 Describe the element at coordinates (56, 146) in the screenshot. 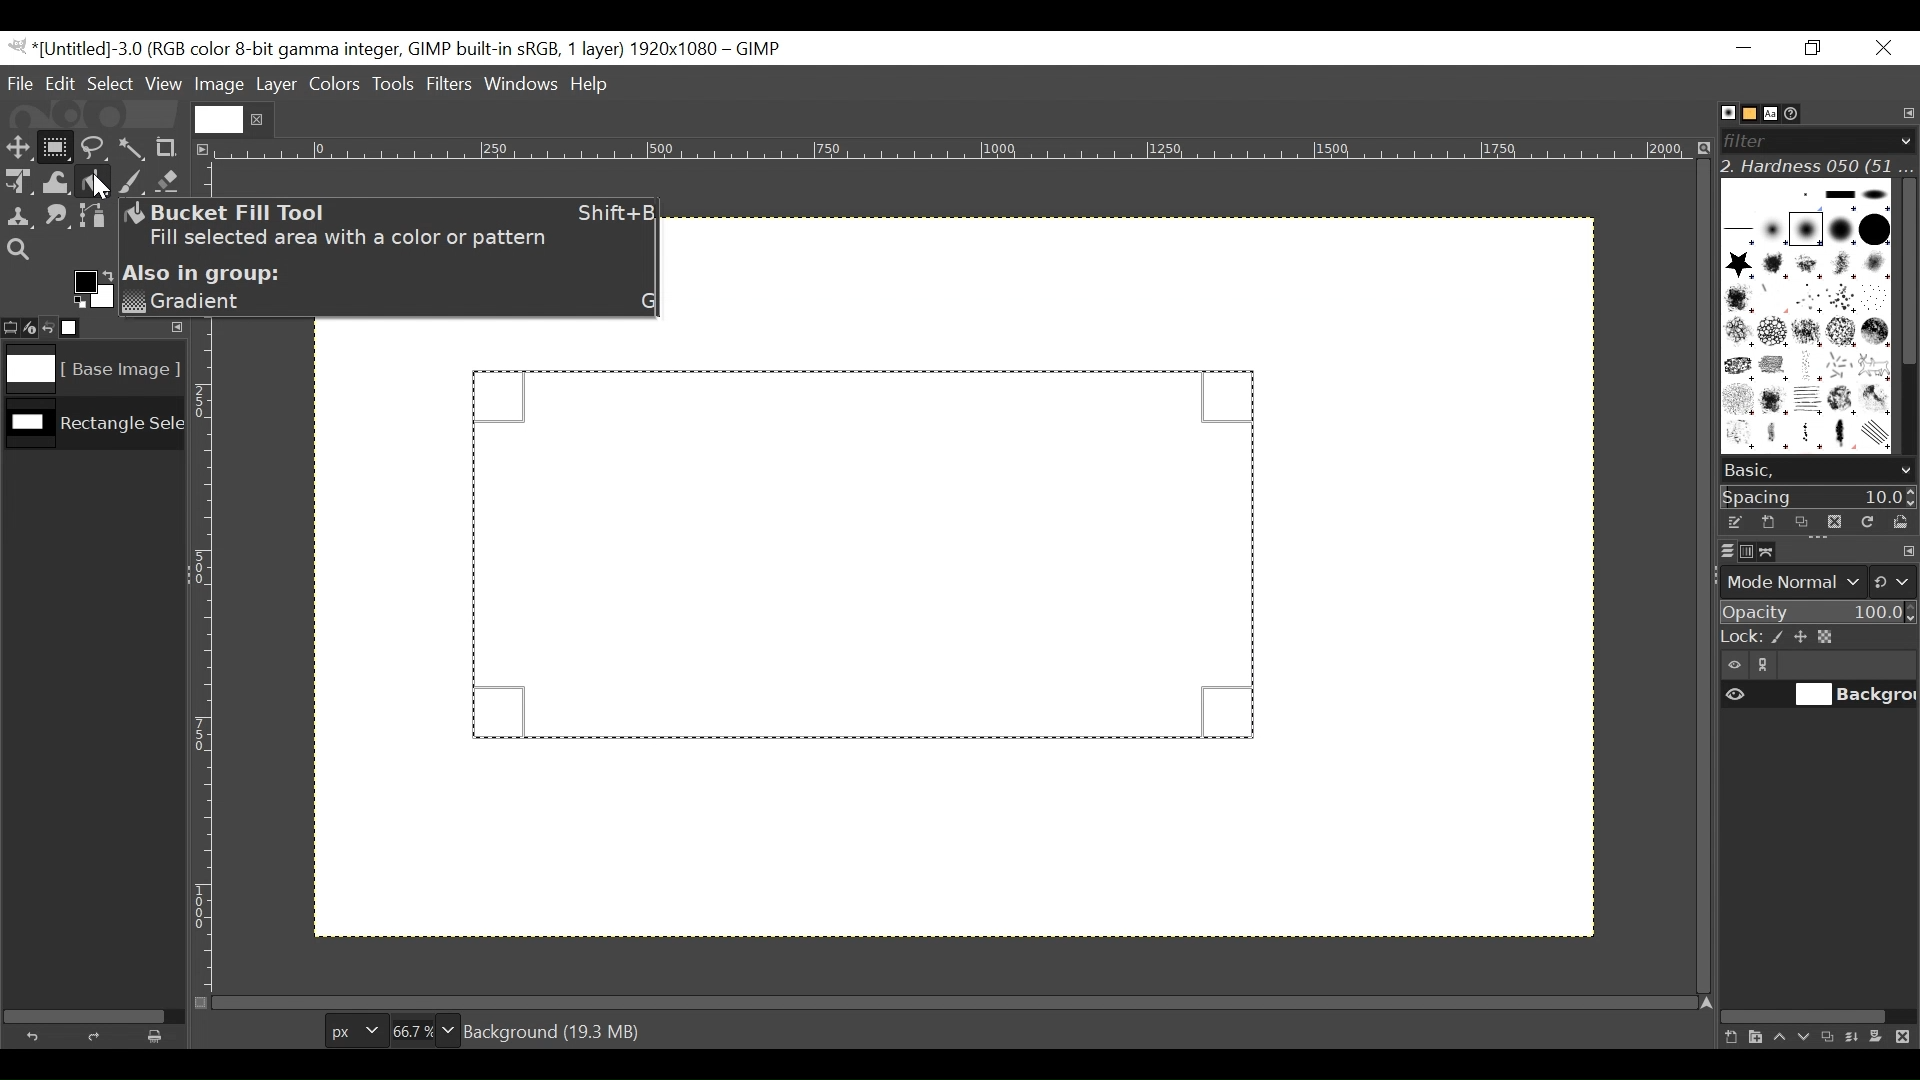

I see `Rectangle Select Tool` at that location.